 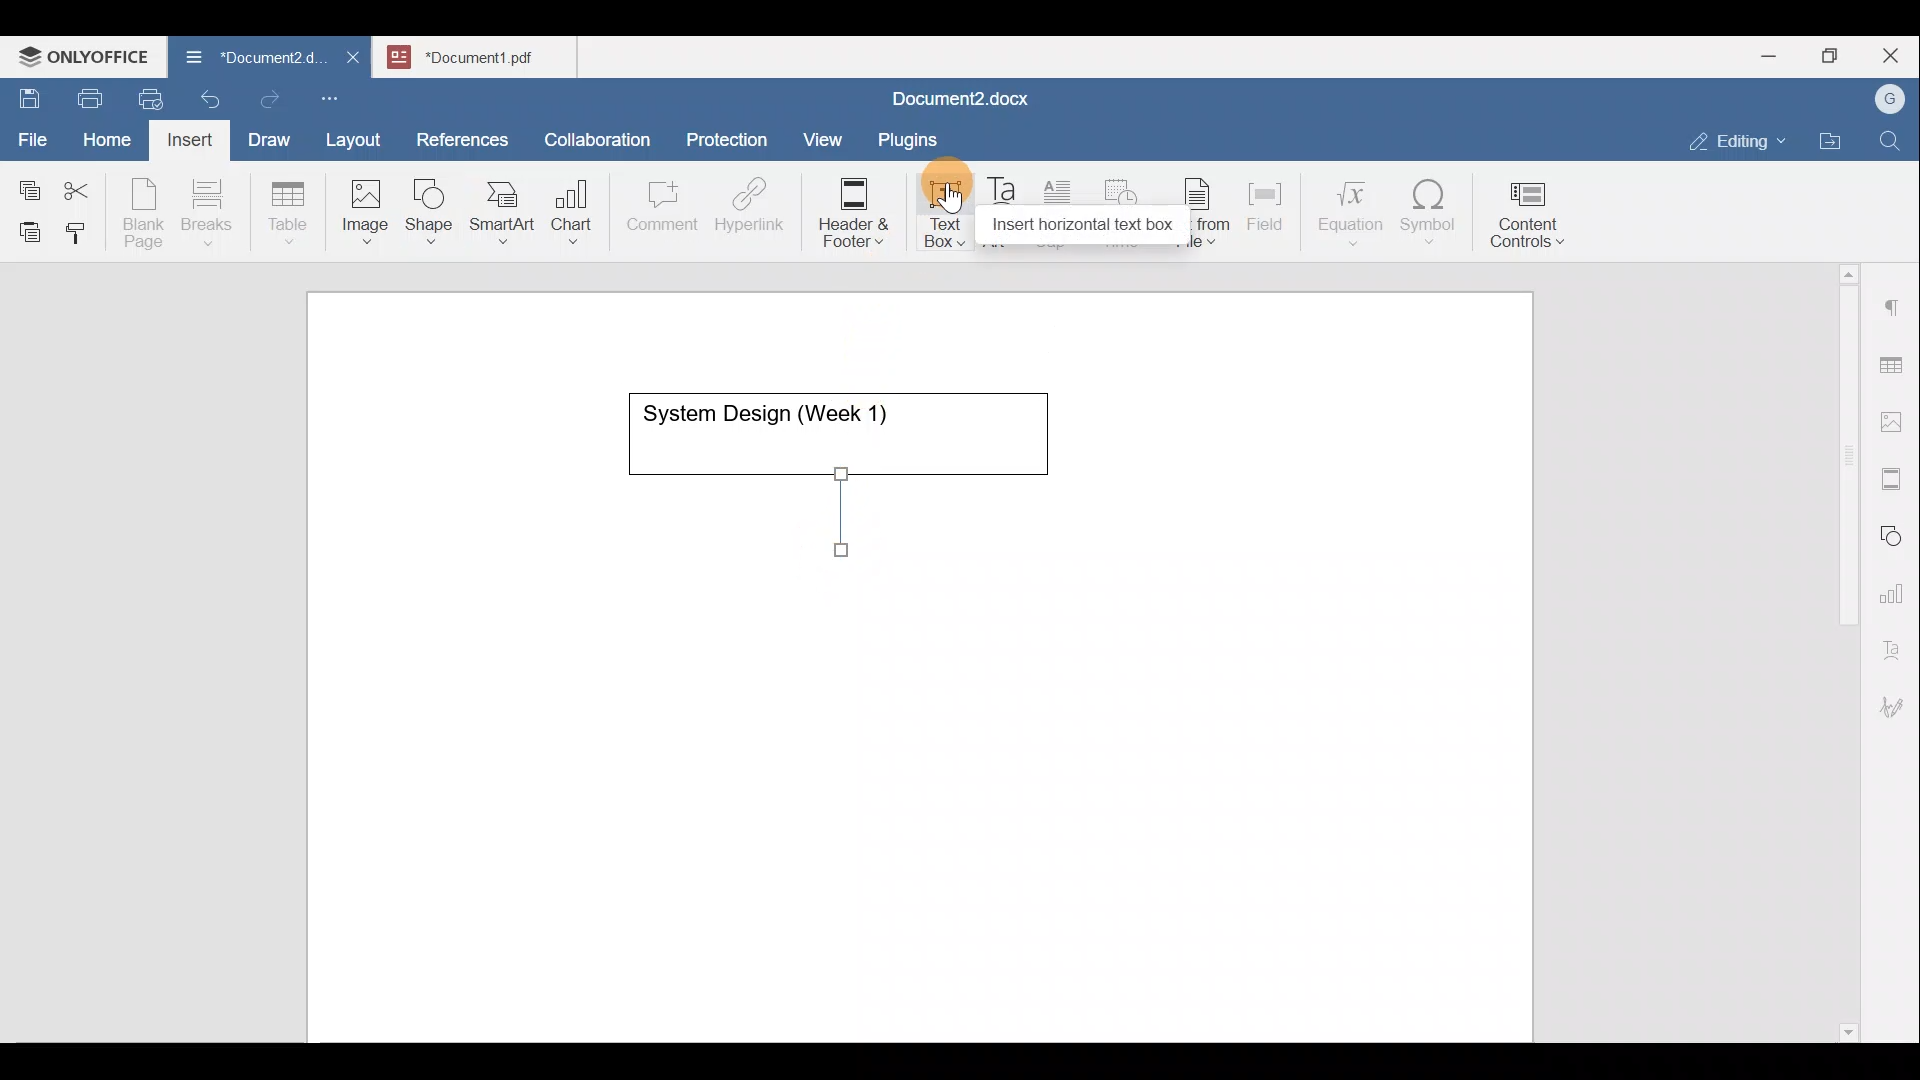 I want to click on Draw, so click(x=266, y=135).